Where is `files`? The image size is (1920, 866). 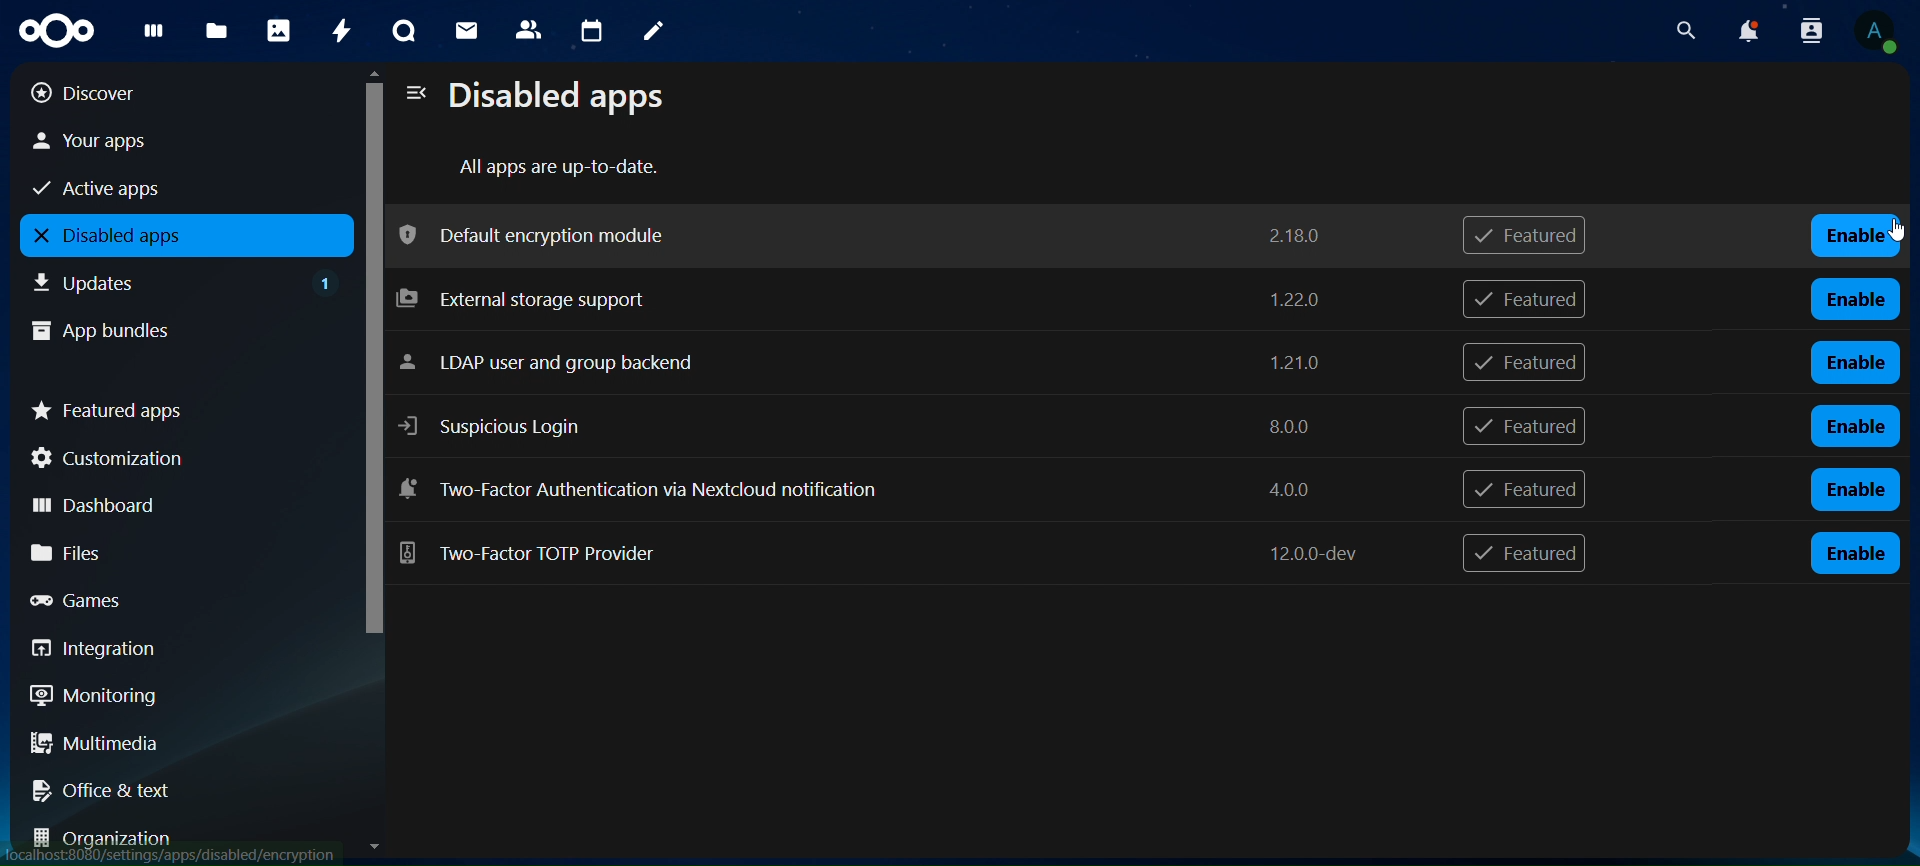 files is located at coordinates (216, 32).